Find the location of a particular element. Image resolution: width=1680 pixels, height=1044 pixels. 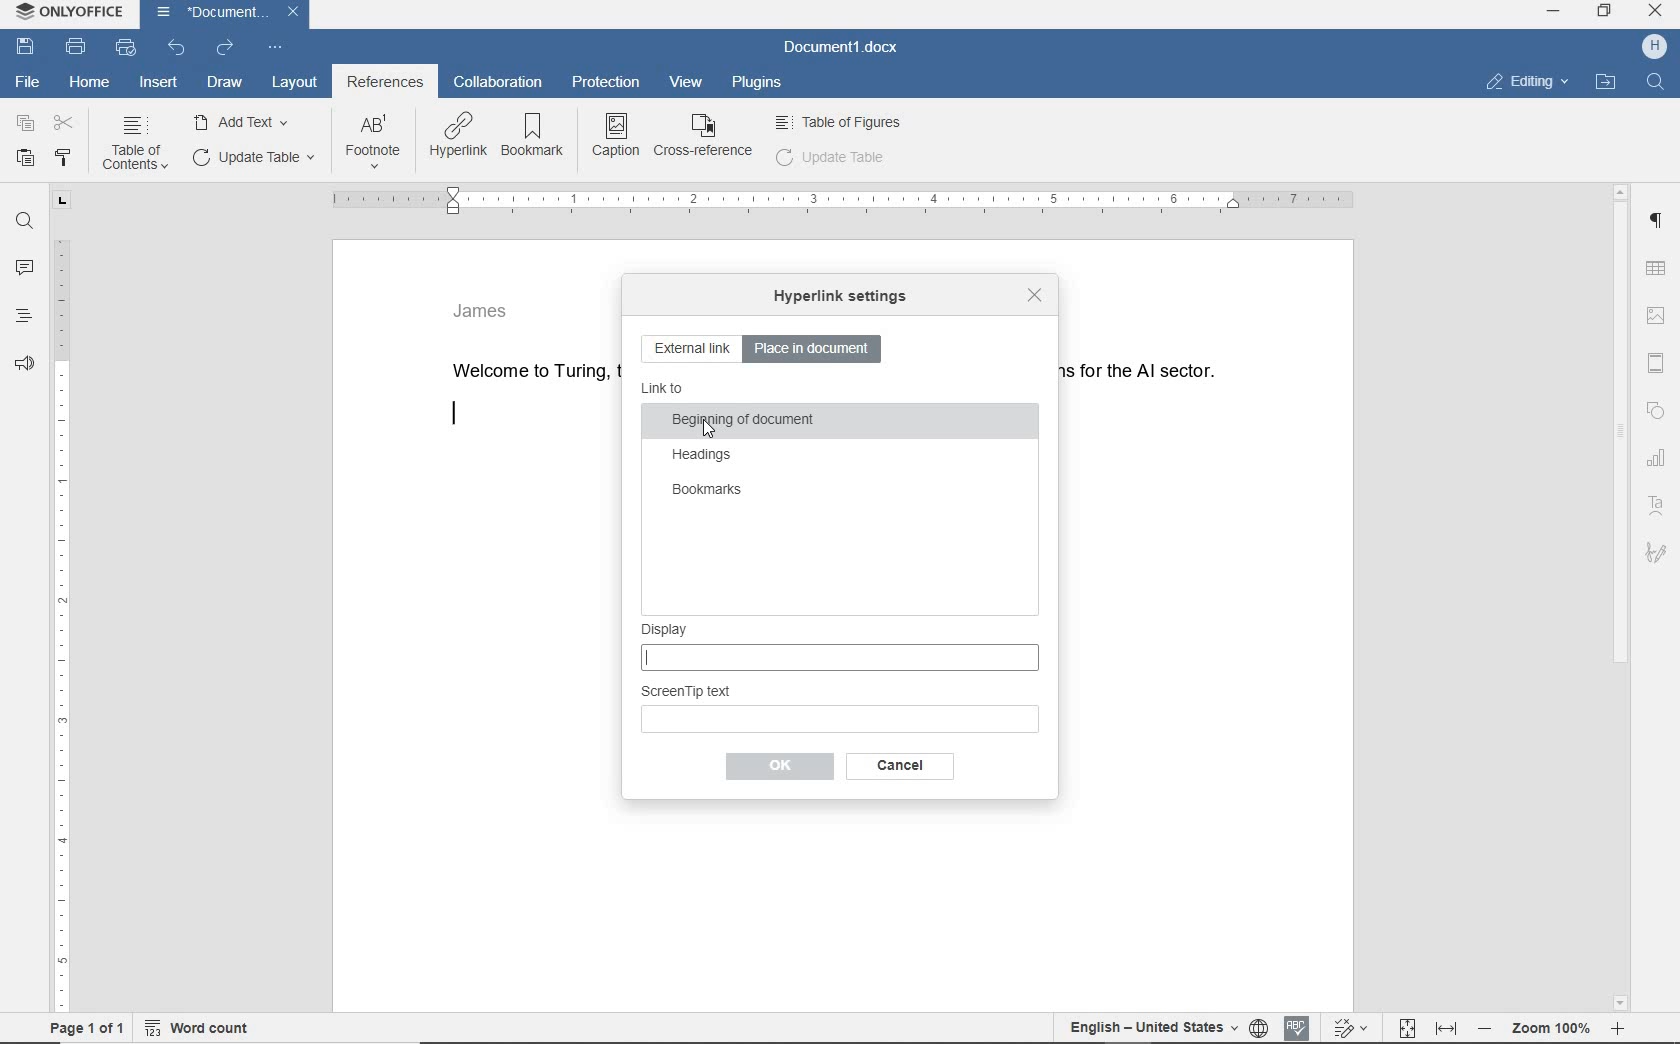

Editing is located at coordinates (1536, 80).